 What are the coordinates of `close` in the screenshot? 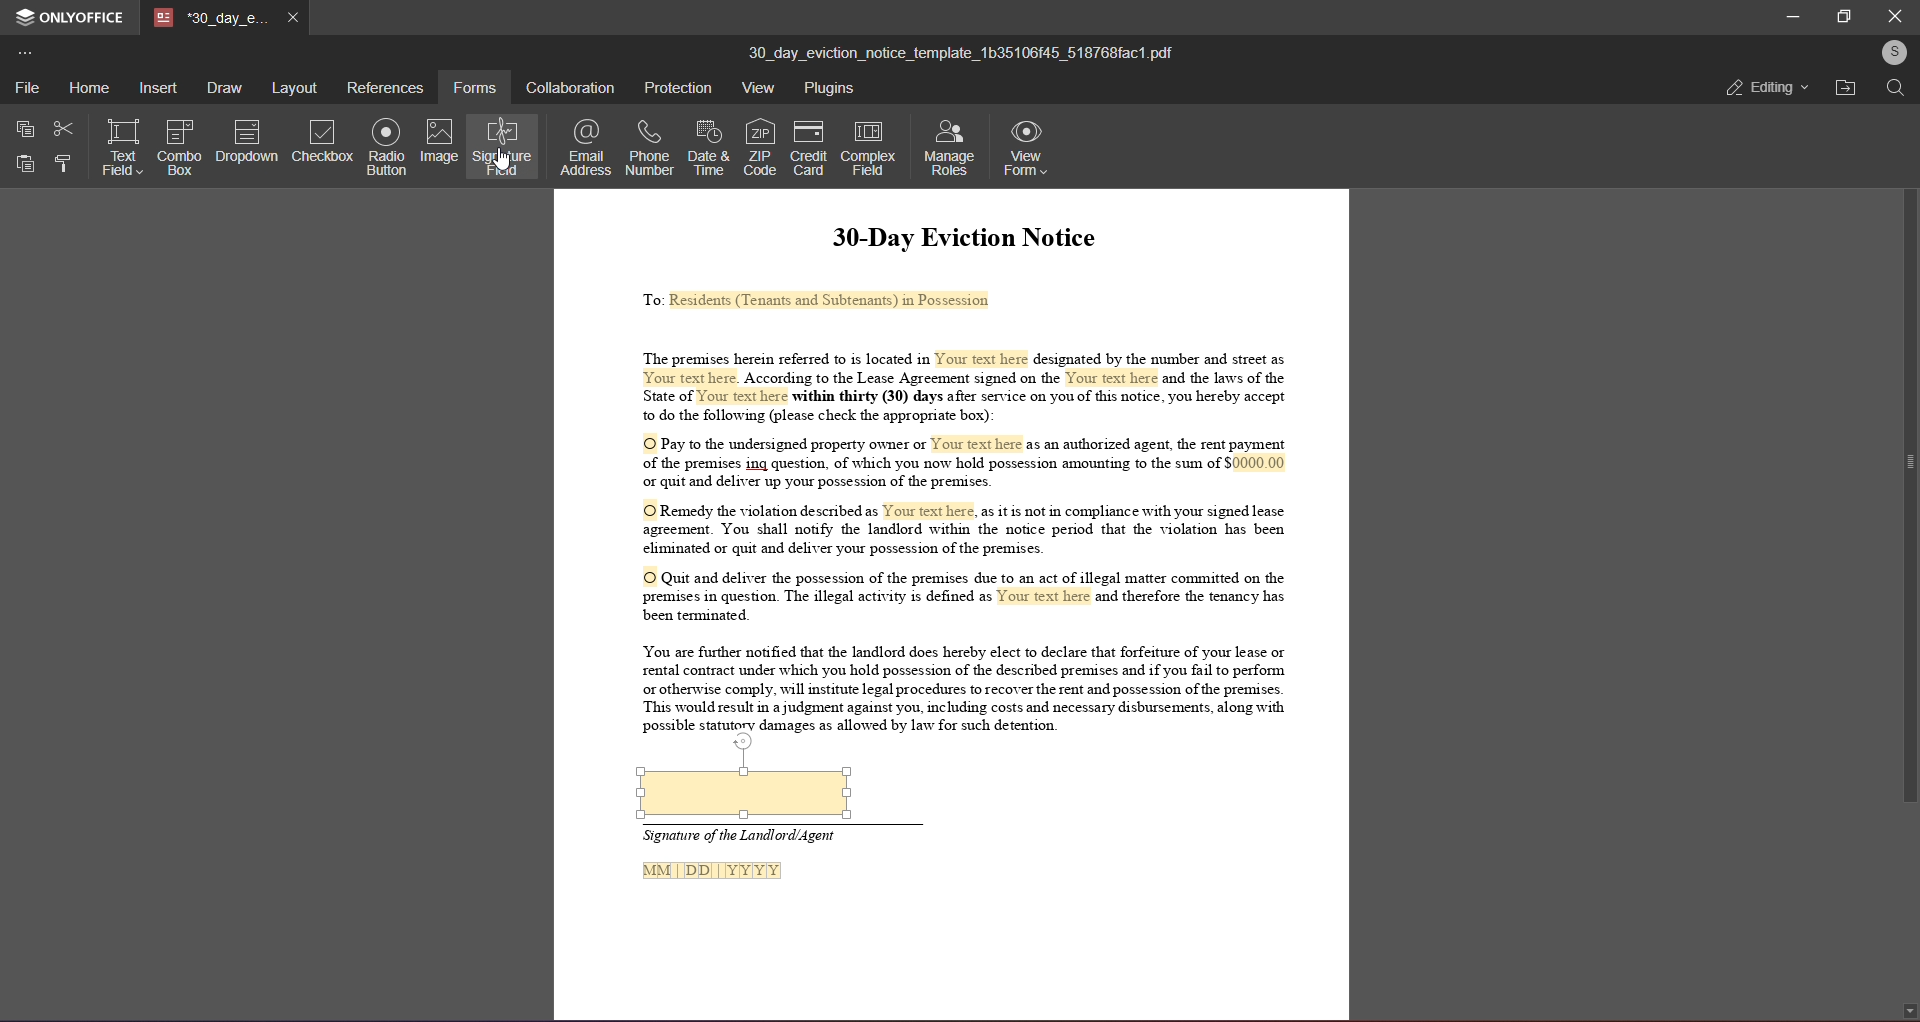 It's located at (1895, 14).